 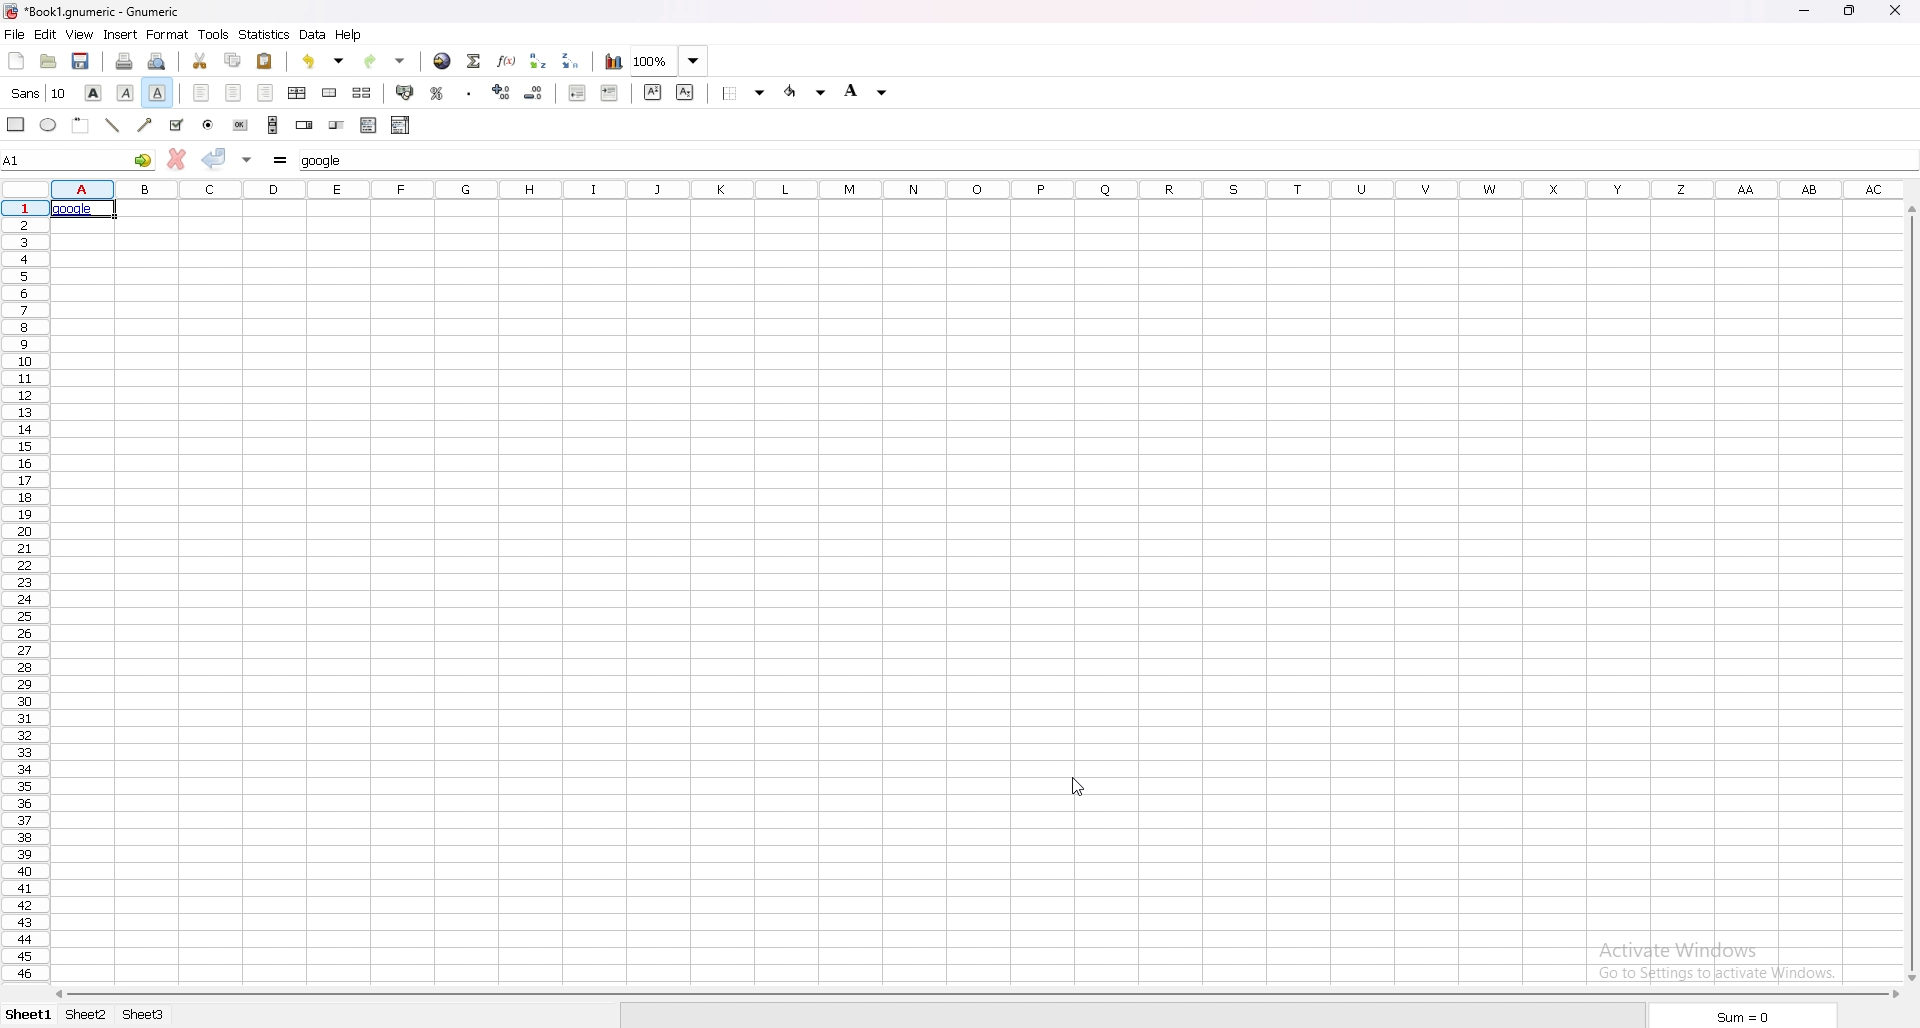 I want to click on radio button, so click(x=213, y=125).